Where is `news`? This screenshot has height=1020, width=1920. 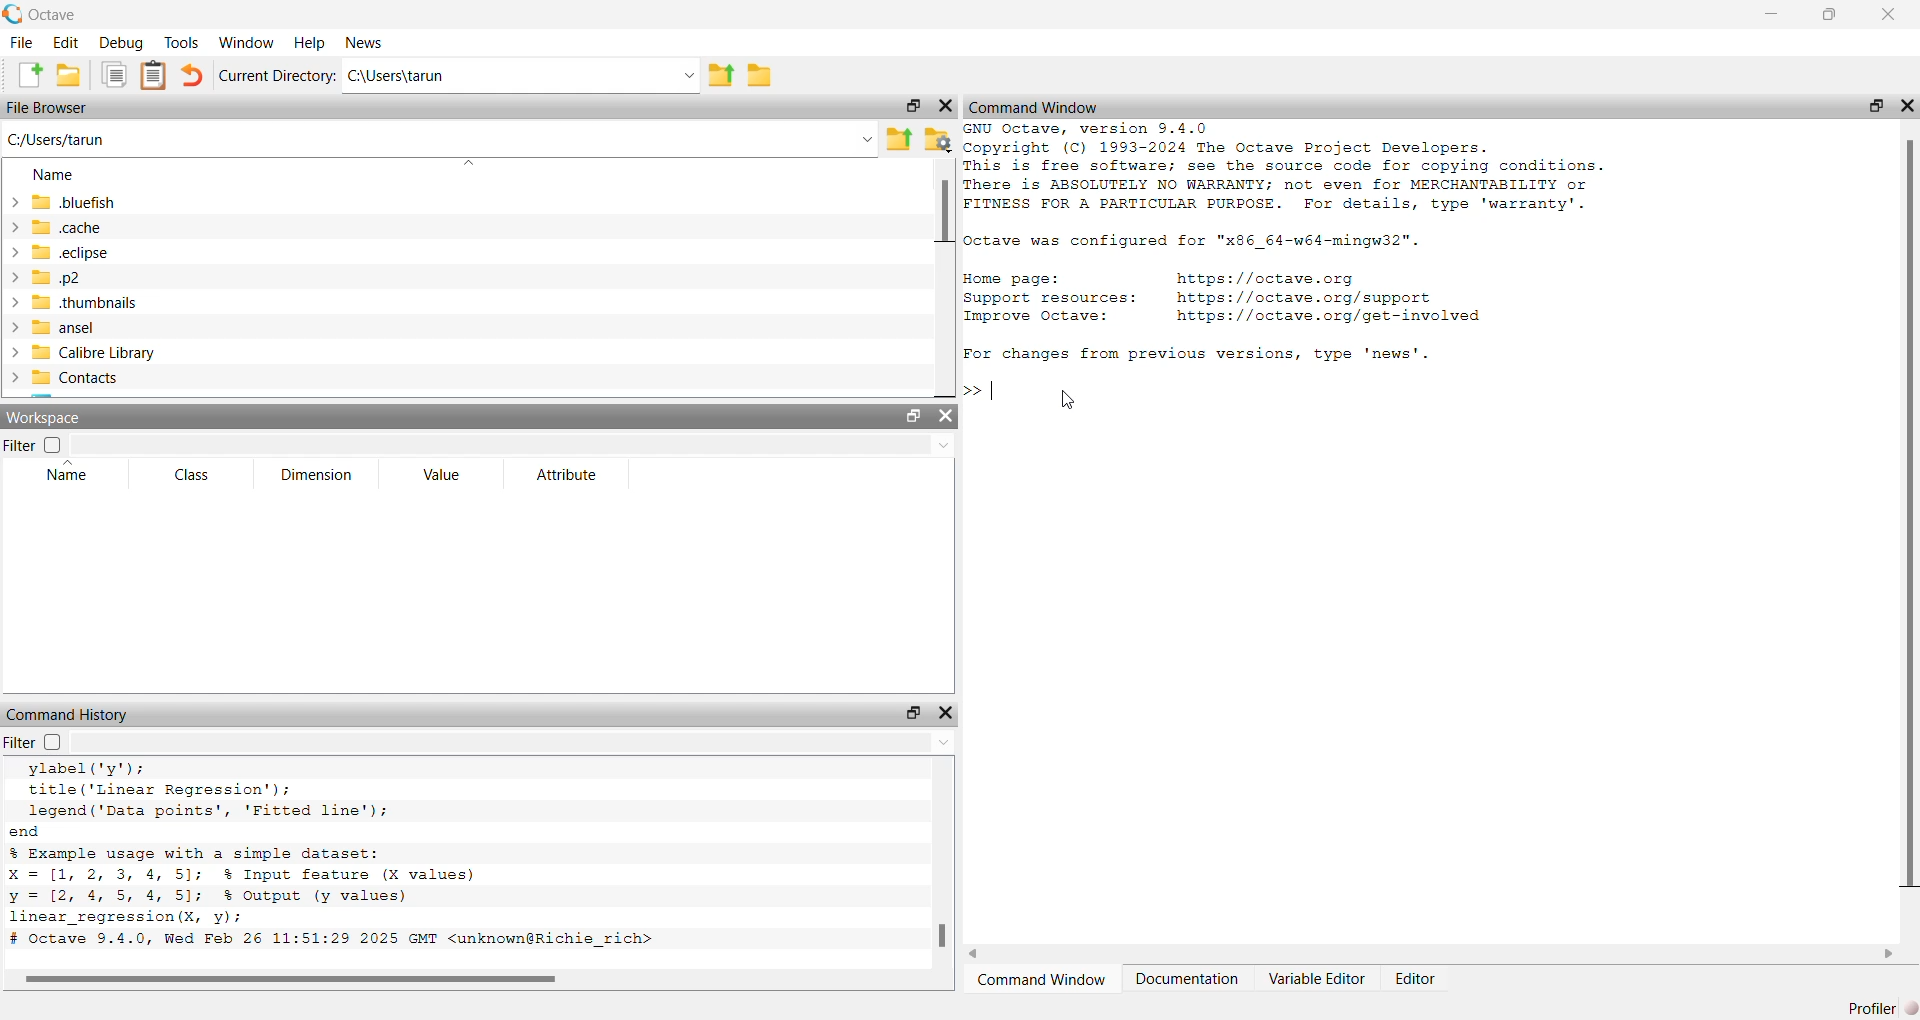
news is located at coordinates (364, 44).